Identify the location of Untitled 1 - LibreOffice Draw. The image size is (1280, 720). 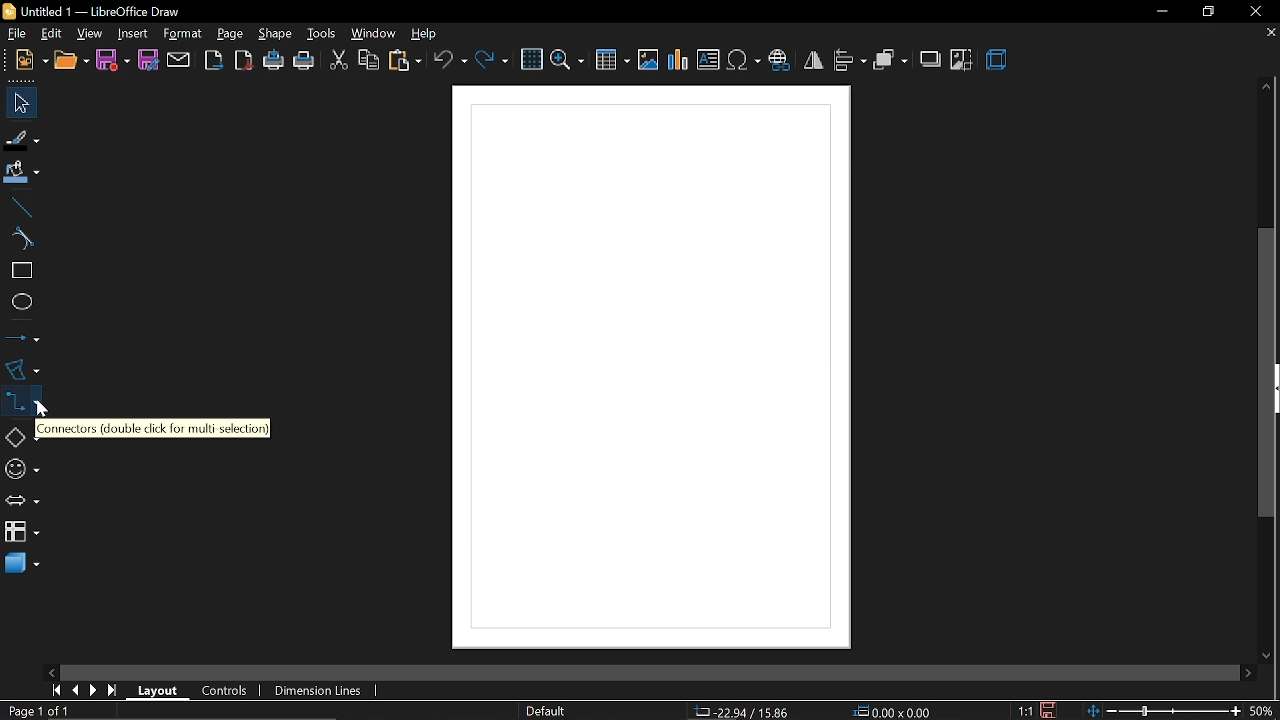
(93, 11).